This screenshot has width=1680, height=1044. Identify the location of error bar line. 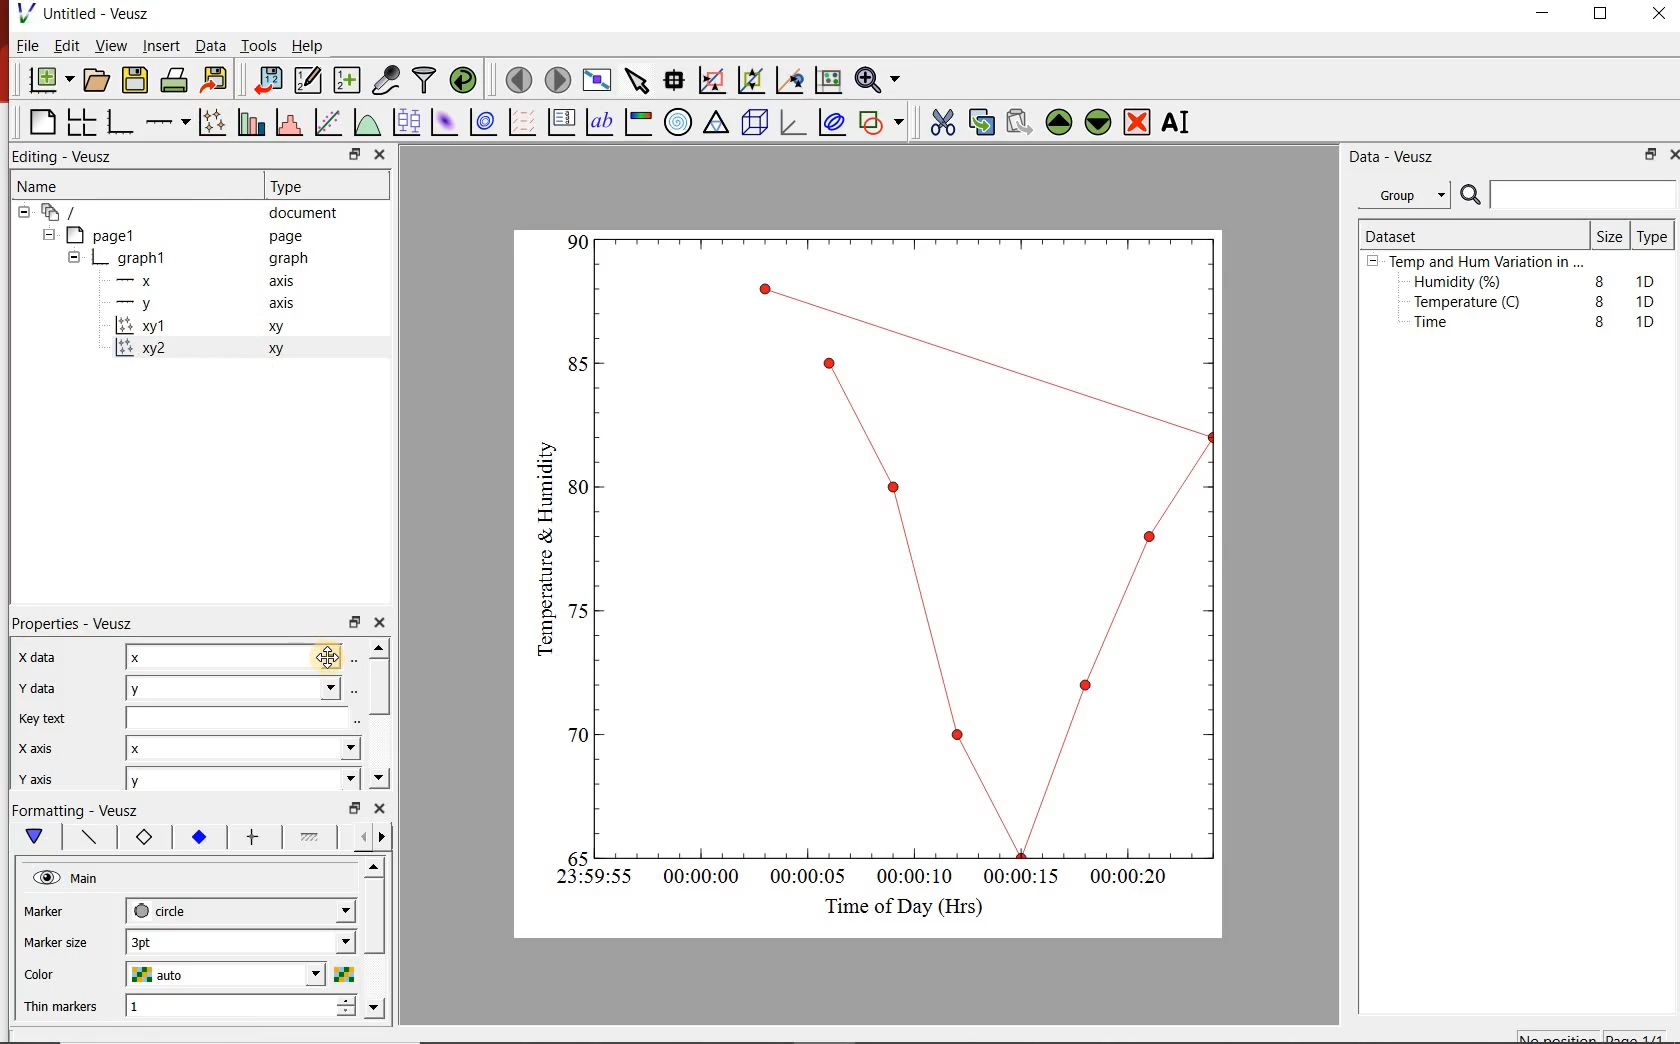
(253, 836).